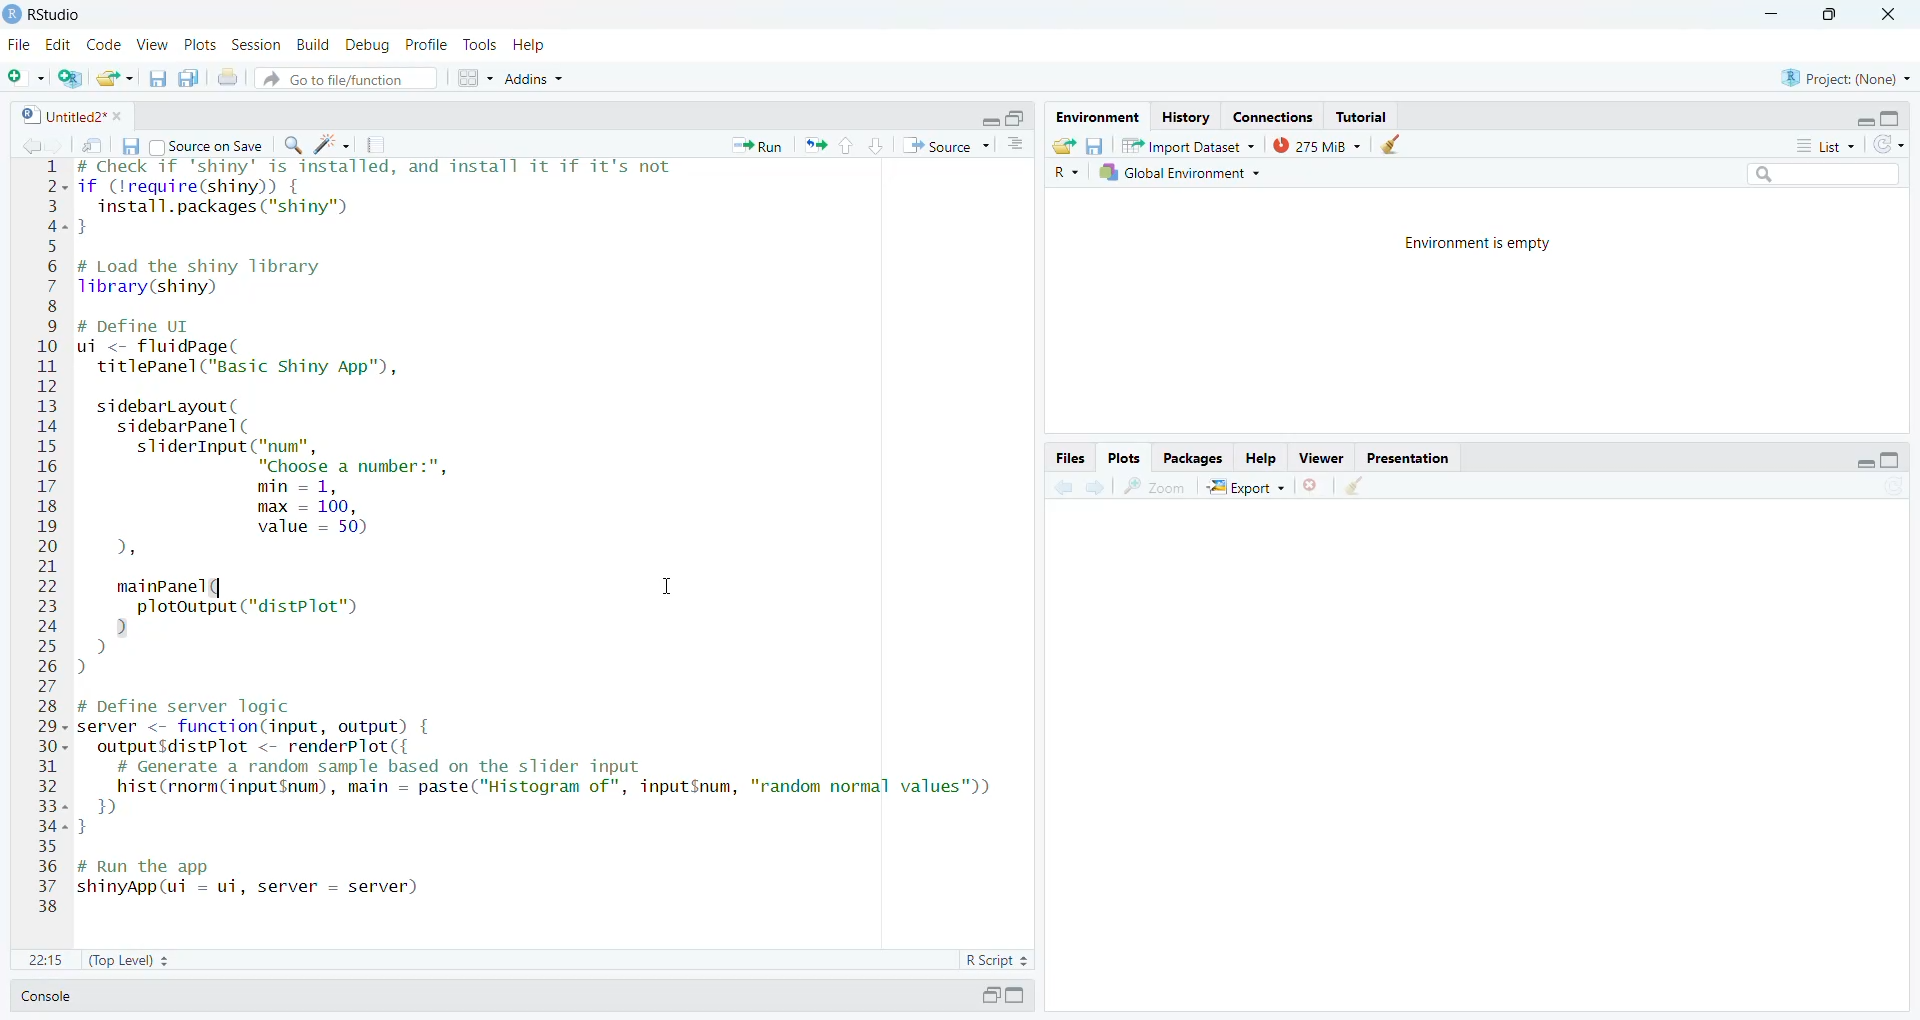 This screenshot has height=1020, width=1920. What do you see at coordinates (333, 144) in the screenshot?
I see `code tools` at bounding box center [333, 144].